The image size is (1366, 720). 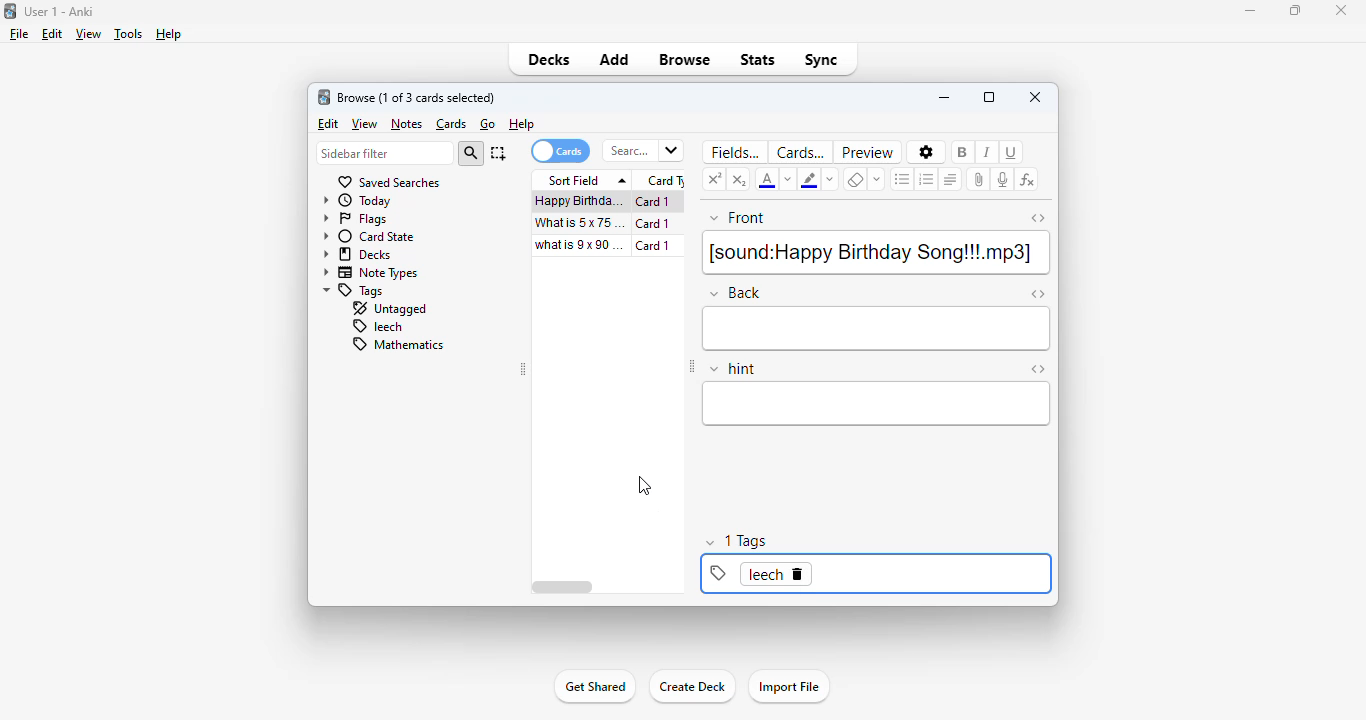 I want to click on maximize, so click(x=1297, y=10).